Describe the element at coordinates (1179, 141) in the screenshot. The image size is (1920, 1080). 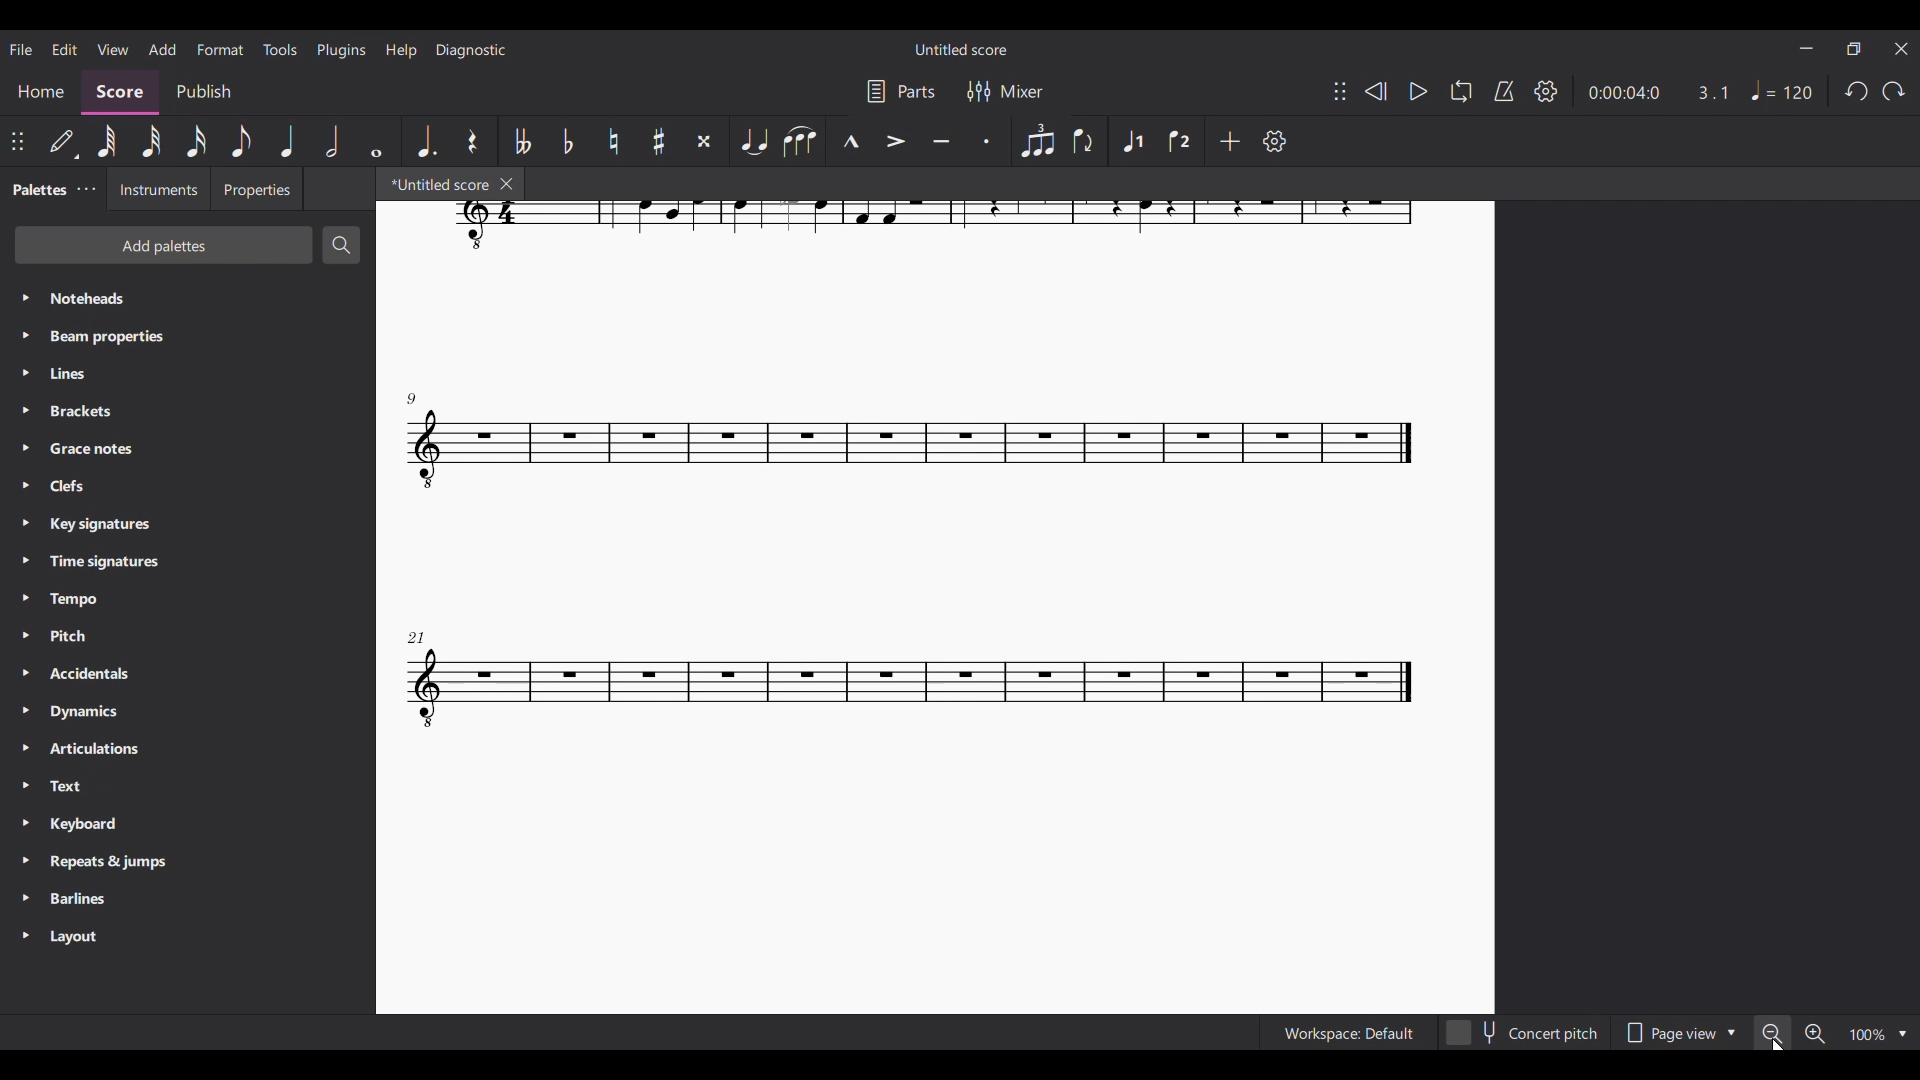
I see `Voice 2` at that location.